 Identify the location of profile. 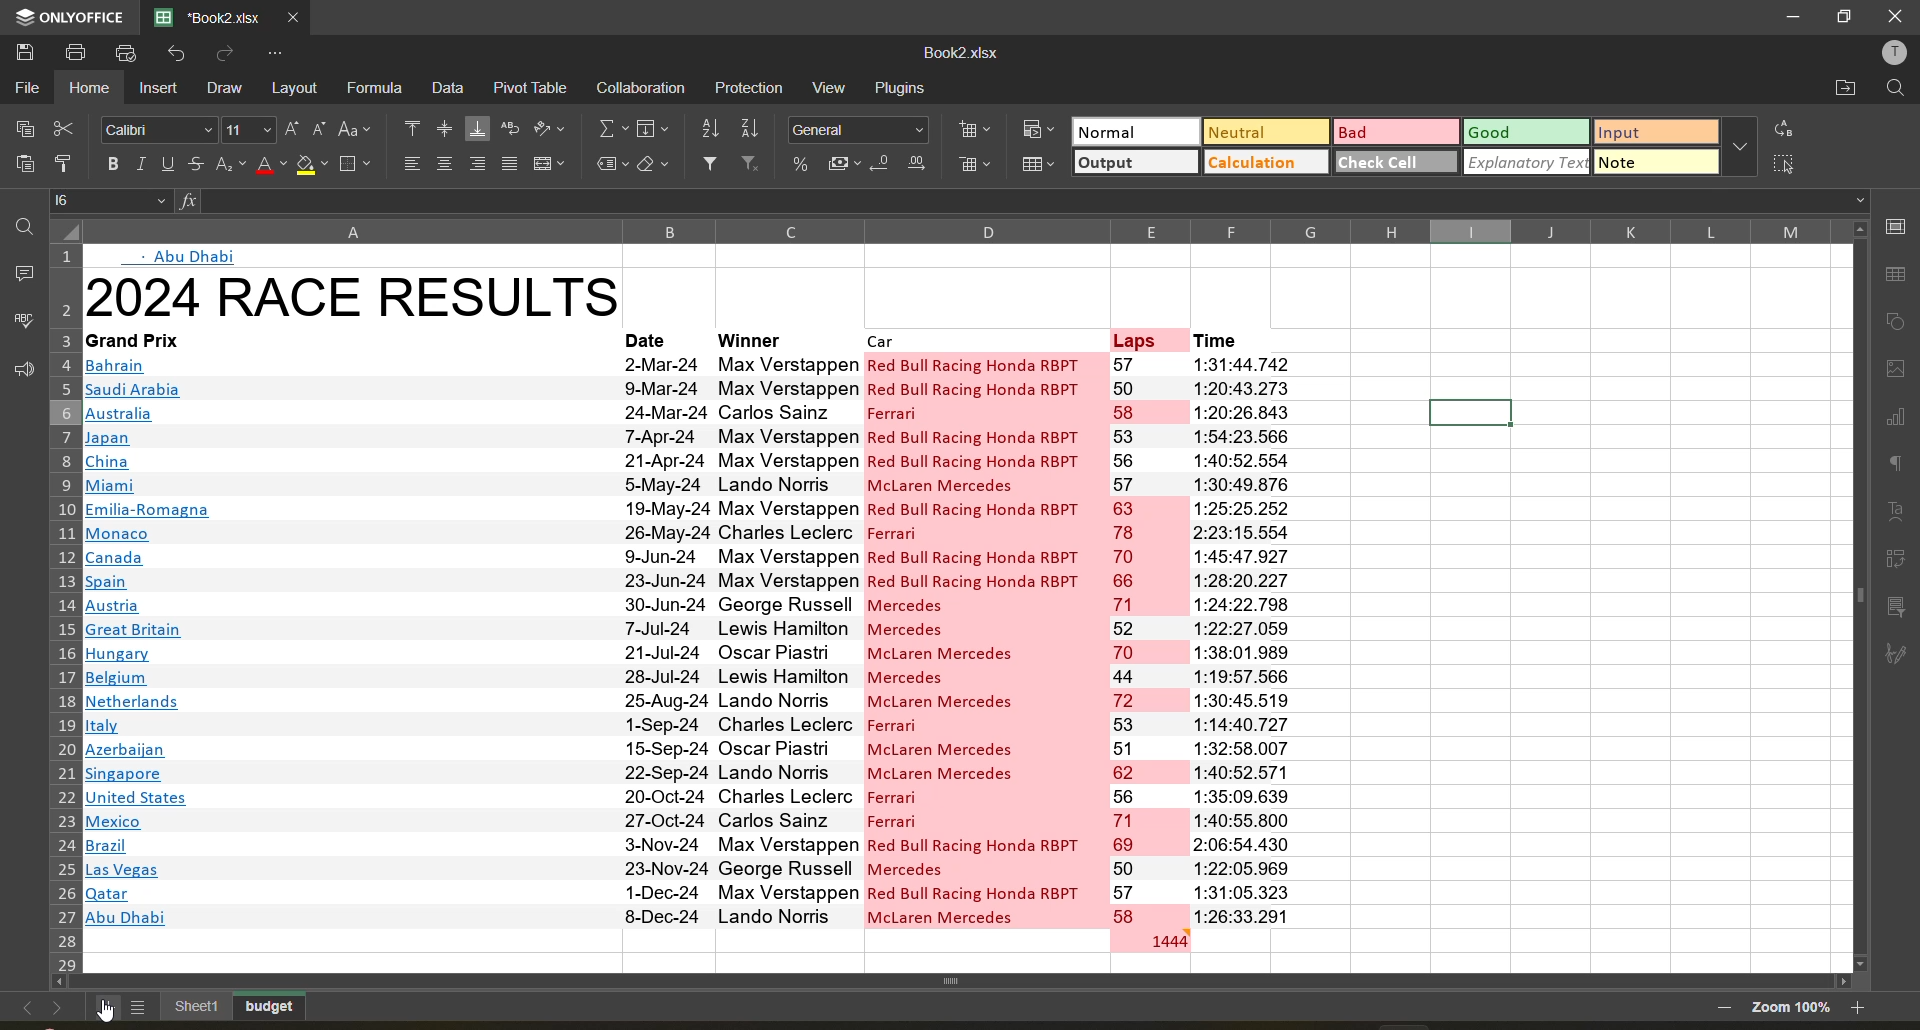
(1892, 52).